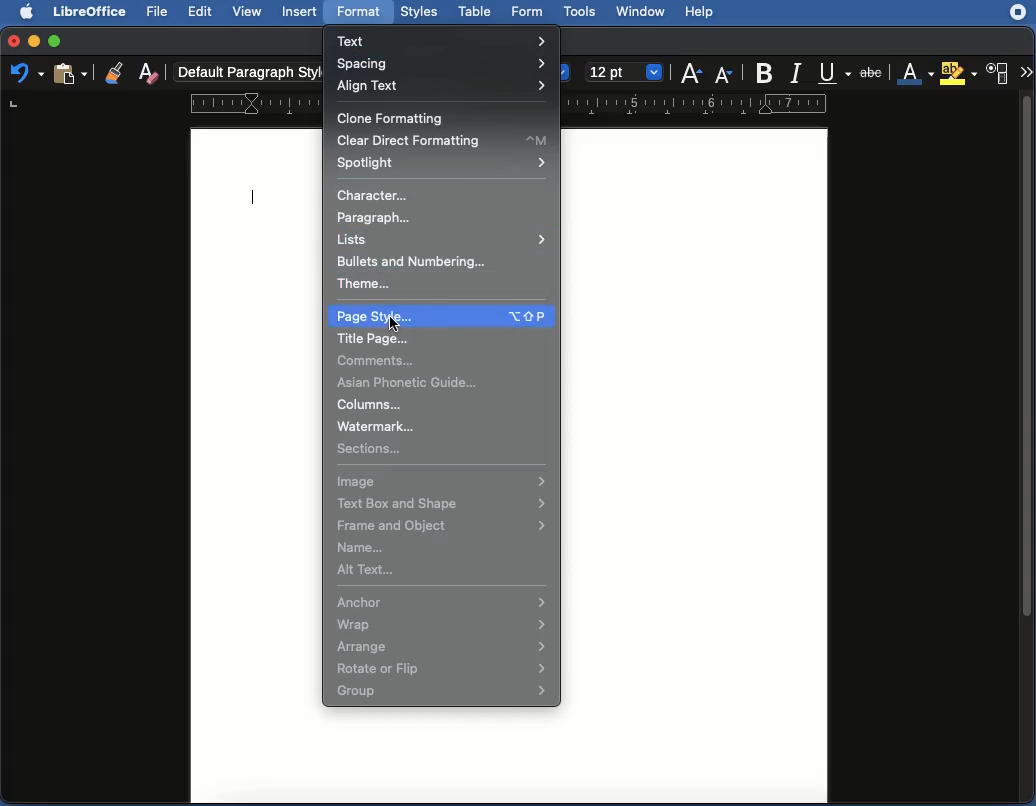  What do you see at coordinates (446, 63) in the screenshot?
I see `Spacing` at bounding box center [446, 63].